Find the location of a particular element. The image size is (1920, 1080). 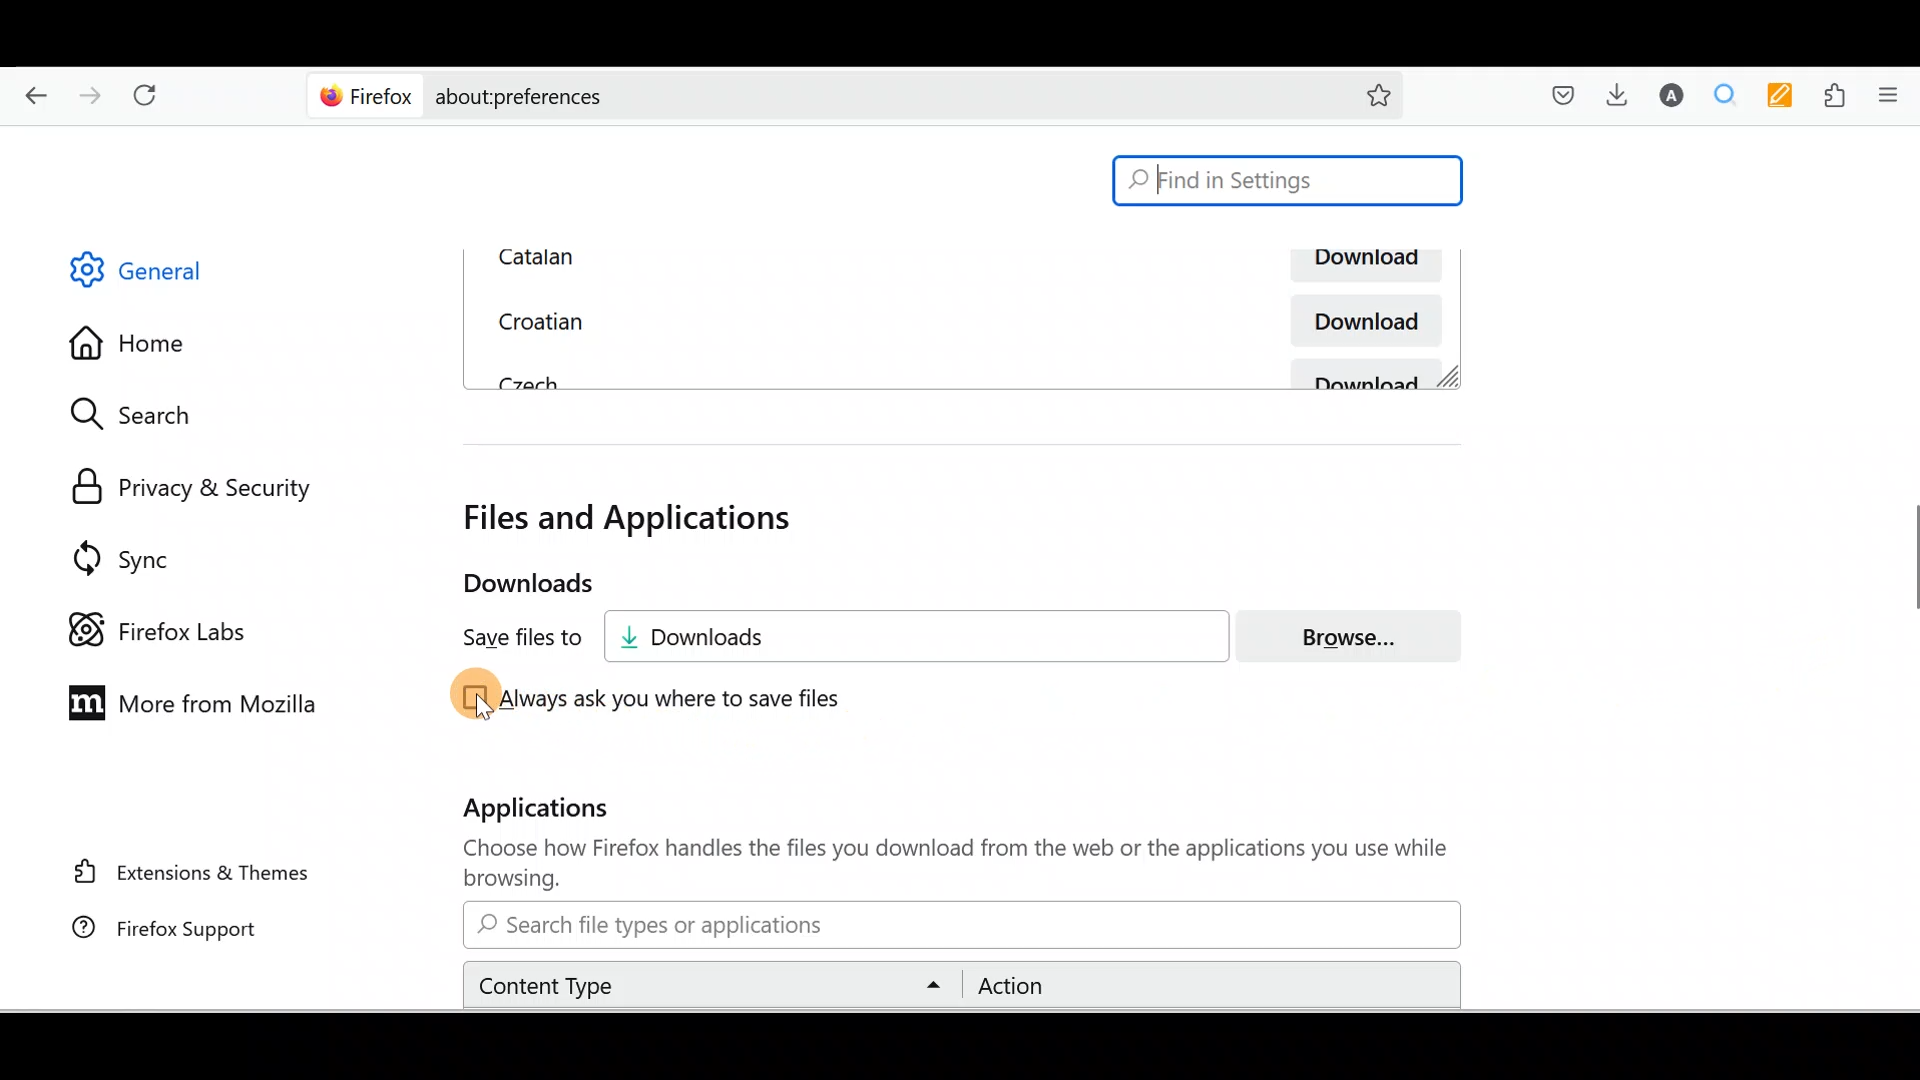

Multiple search and highlight is located at coordinates (1731, 95).